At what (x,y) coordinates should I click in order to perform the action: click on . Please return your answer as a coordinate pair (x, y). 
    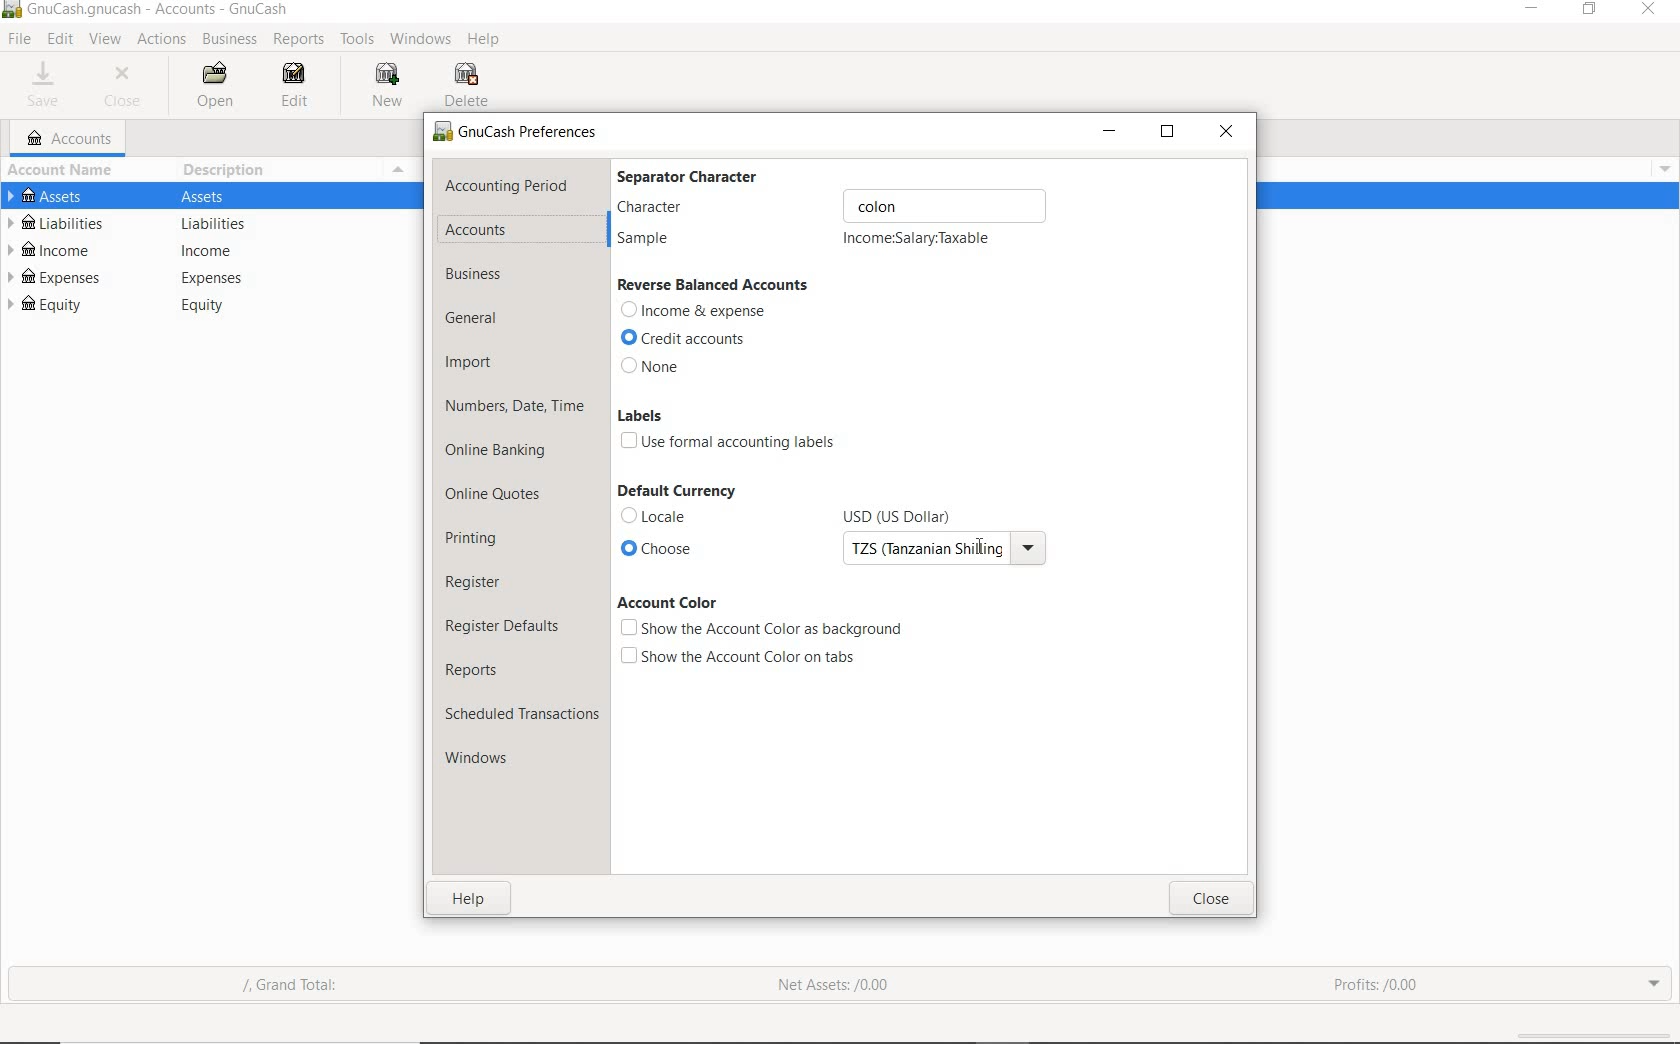
    Looking at the image, I should click on (927, 204).